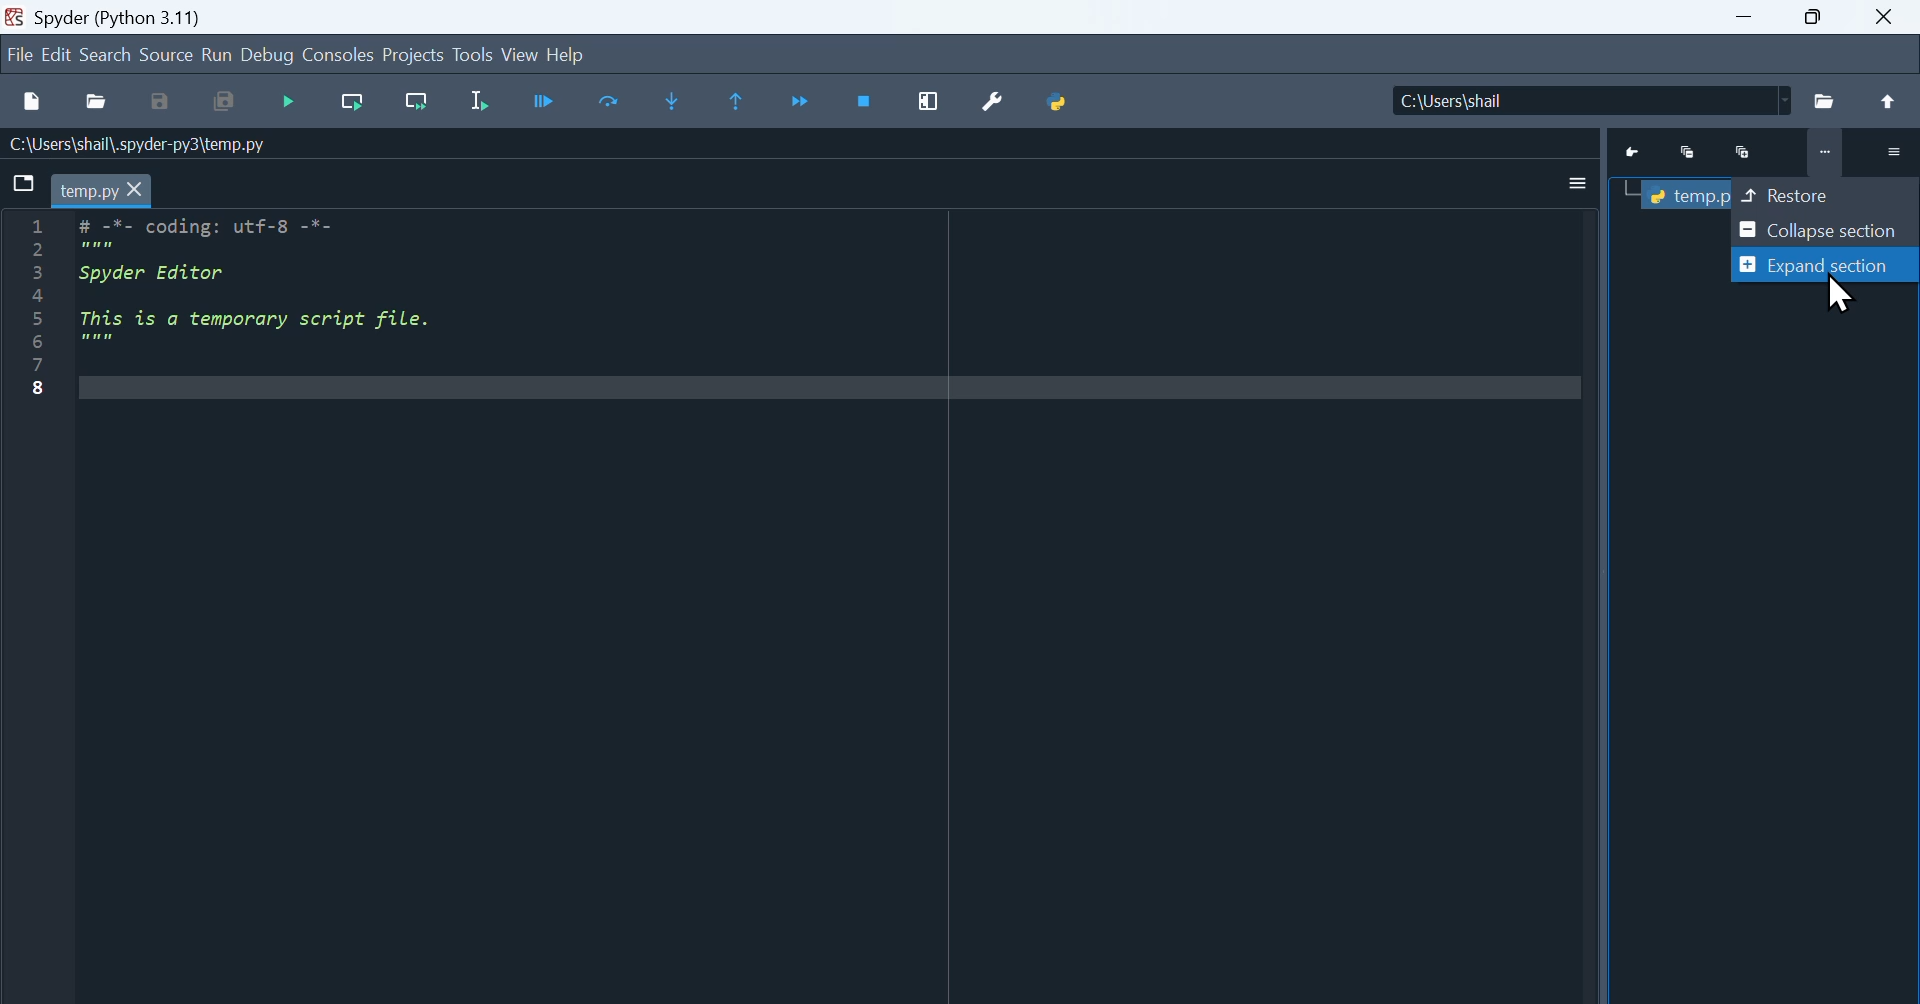 The height and width of the screenshot is (1004, 1920). I want to click on Code, so click(286, 284).